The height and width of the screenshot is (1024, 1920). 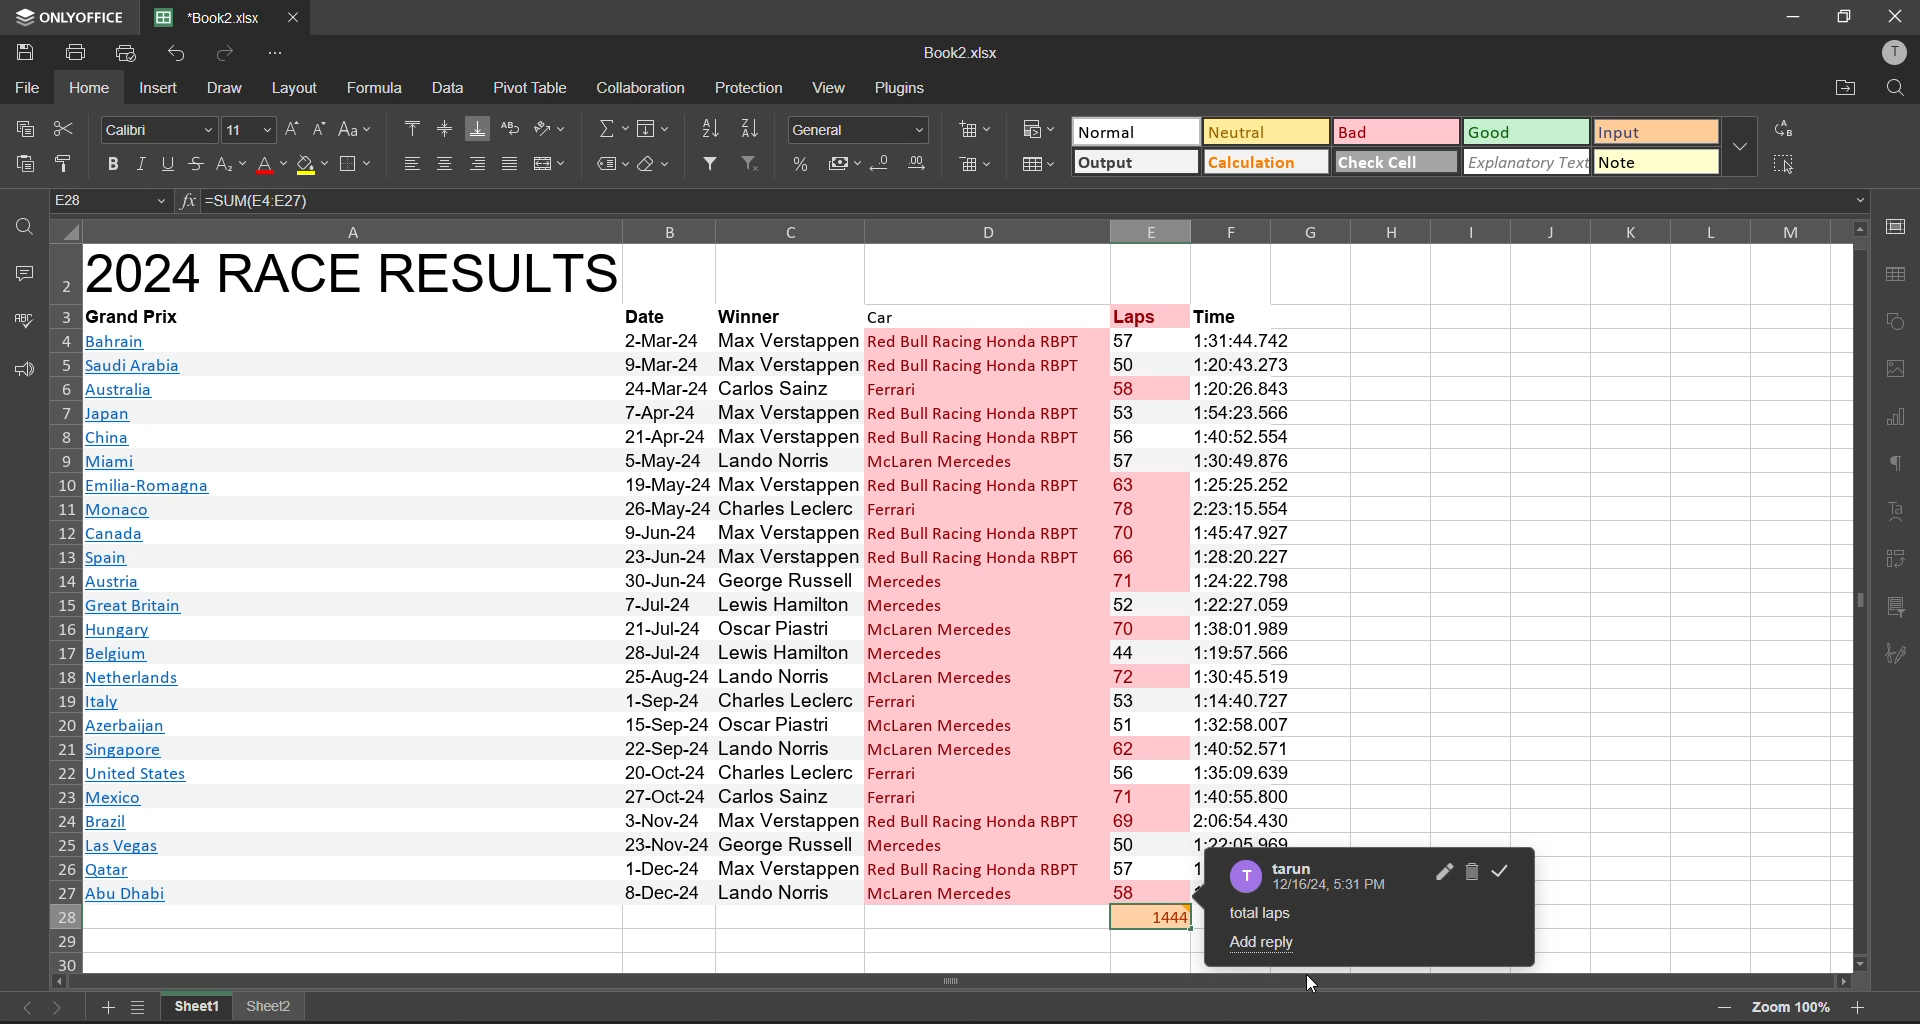 I want to click on winners, so click(x=786, y=614).